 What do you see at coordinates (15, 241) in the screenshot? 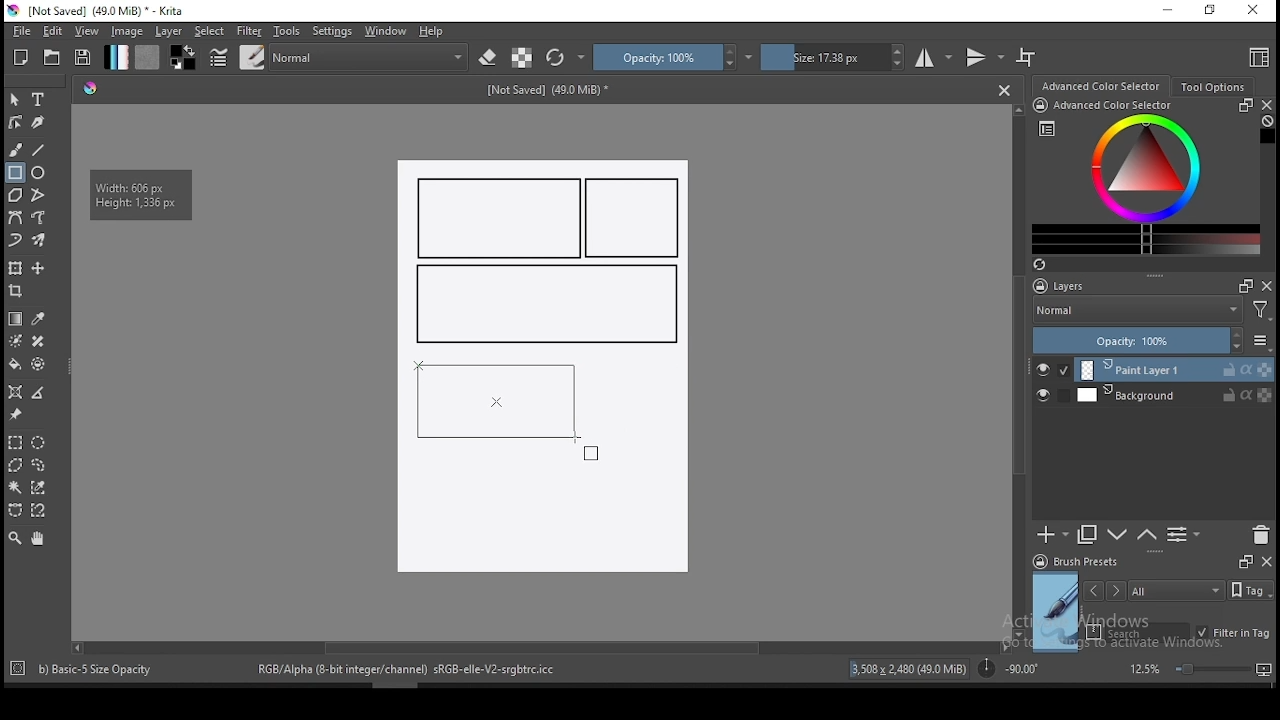
I see `dynamic brush tool` at bounding box center [15, 241].